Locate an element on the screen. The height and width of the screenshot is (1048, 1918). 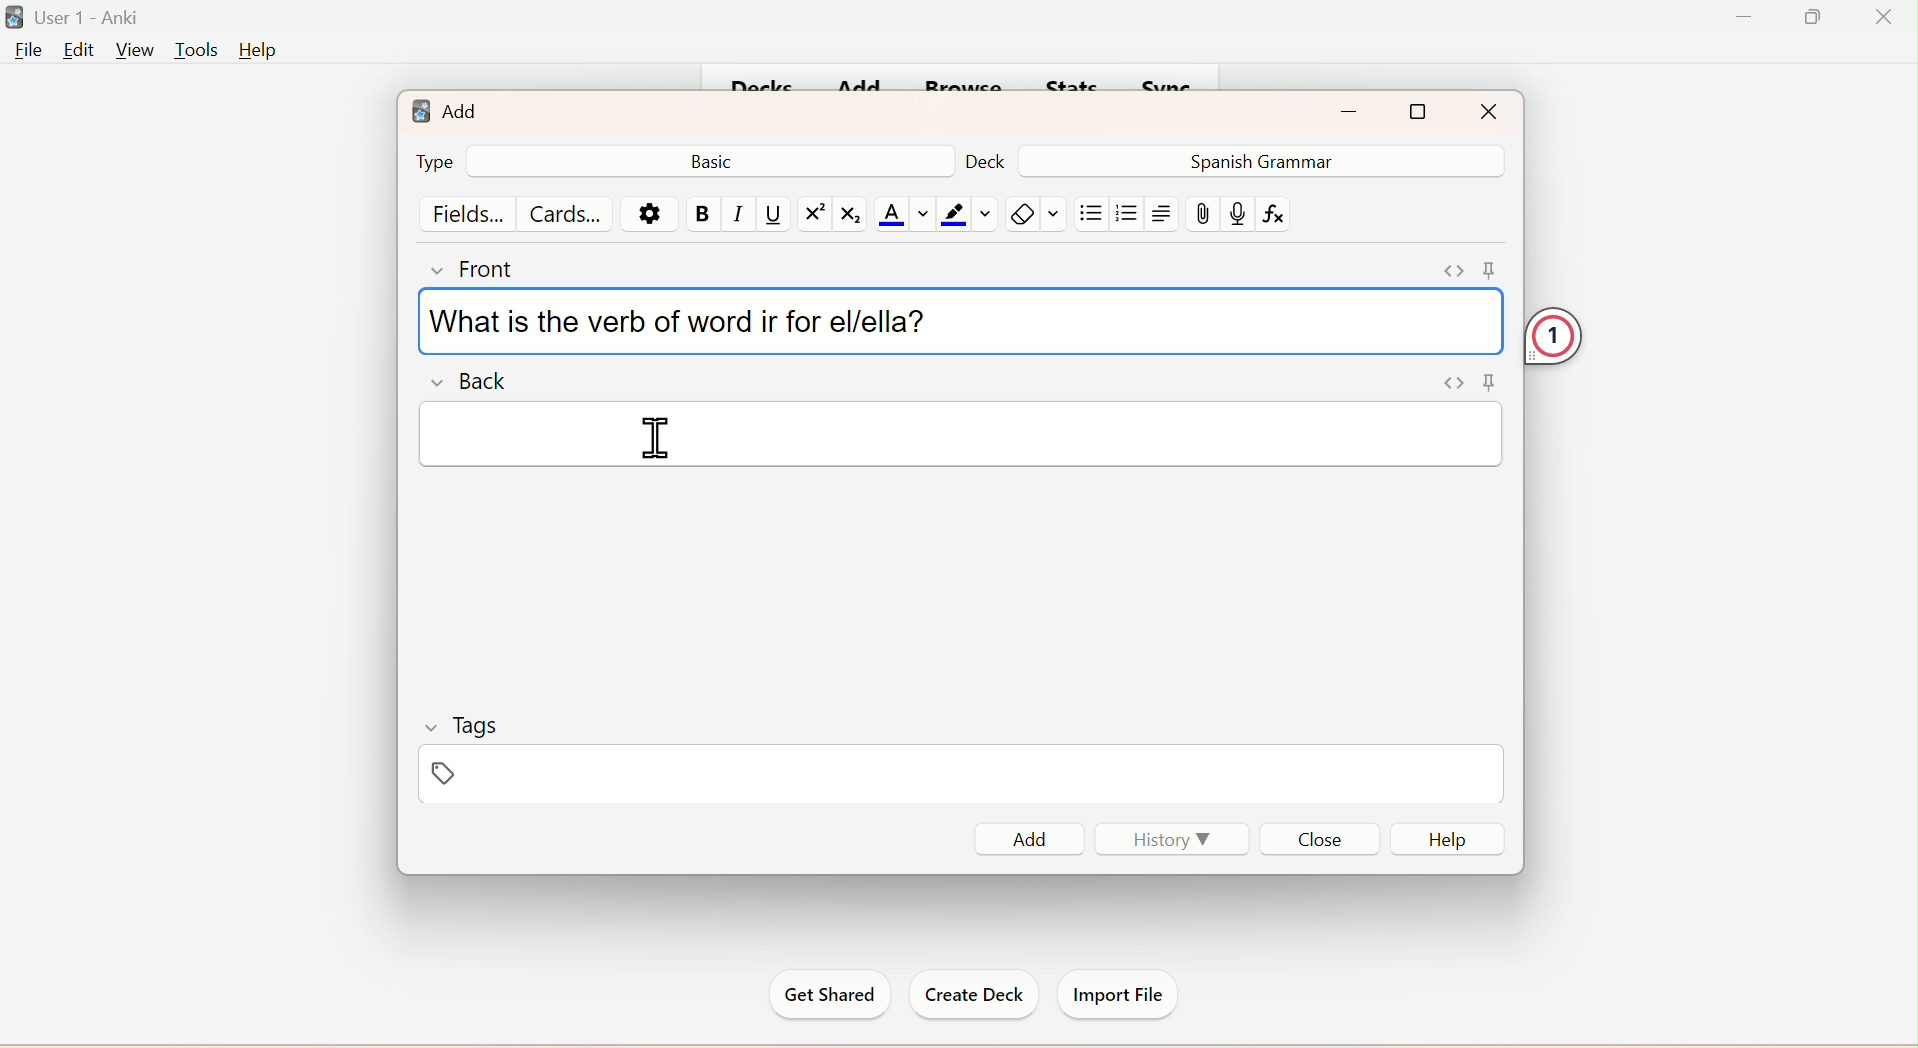
Maximize is located at coordinates (1820, 16).